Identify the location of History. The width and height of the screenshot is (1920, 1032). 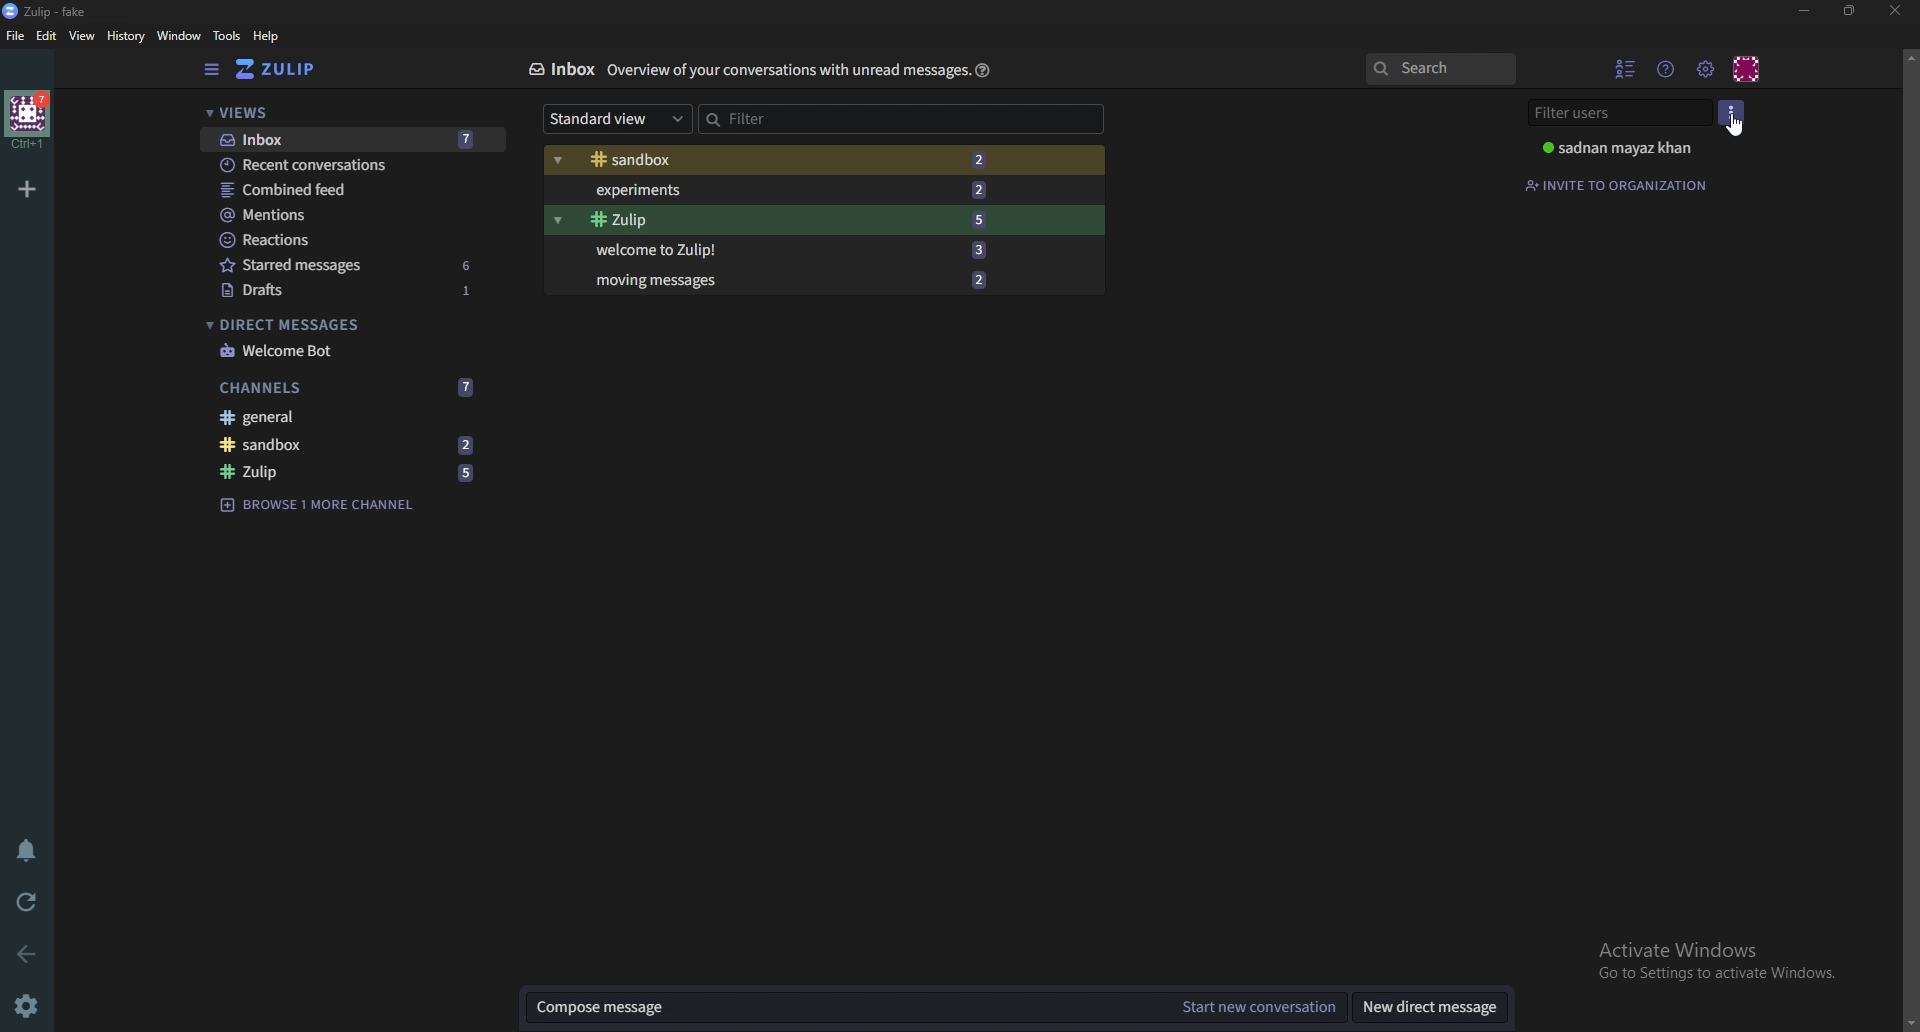
(125, 37).